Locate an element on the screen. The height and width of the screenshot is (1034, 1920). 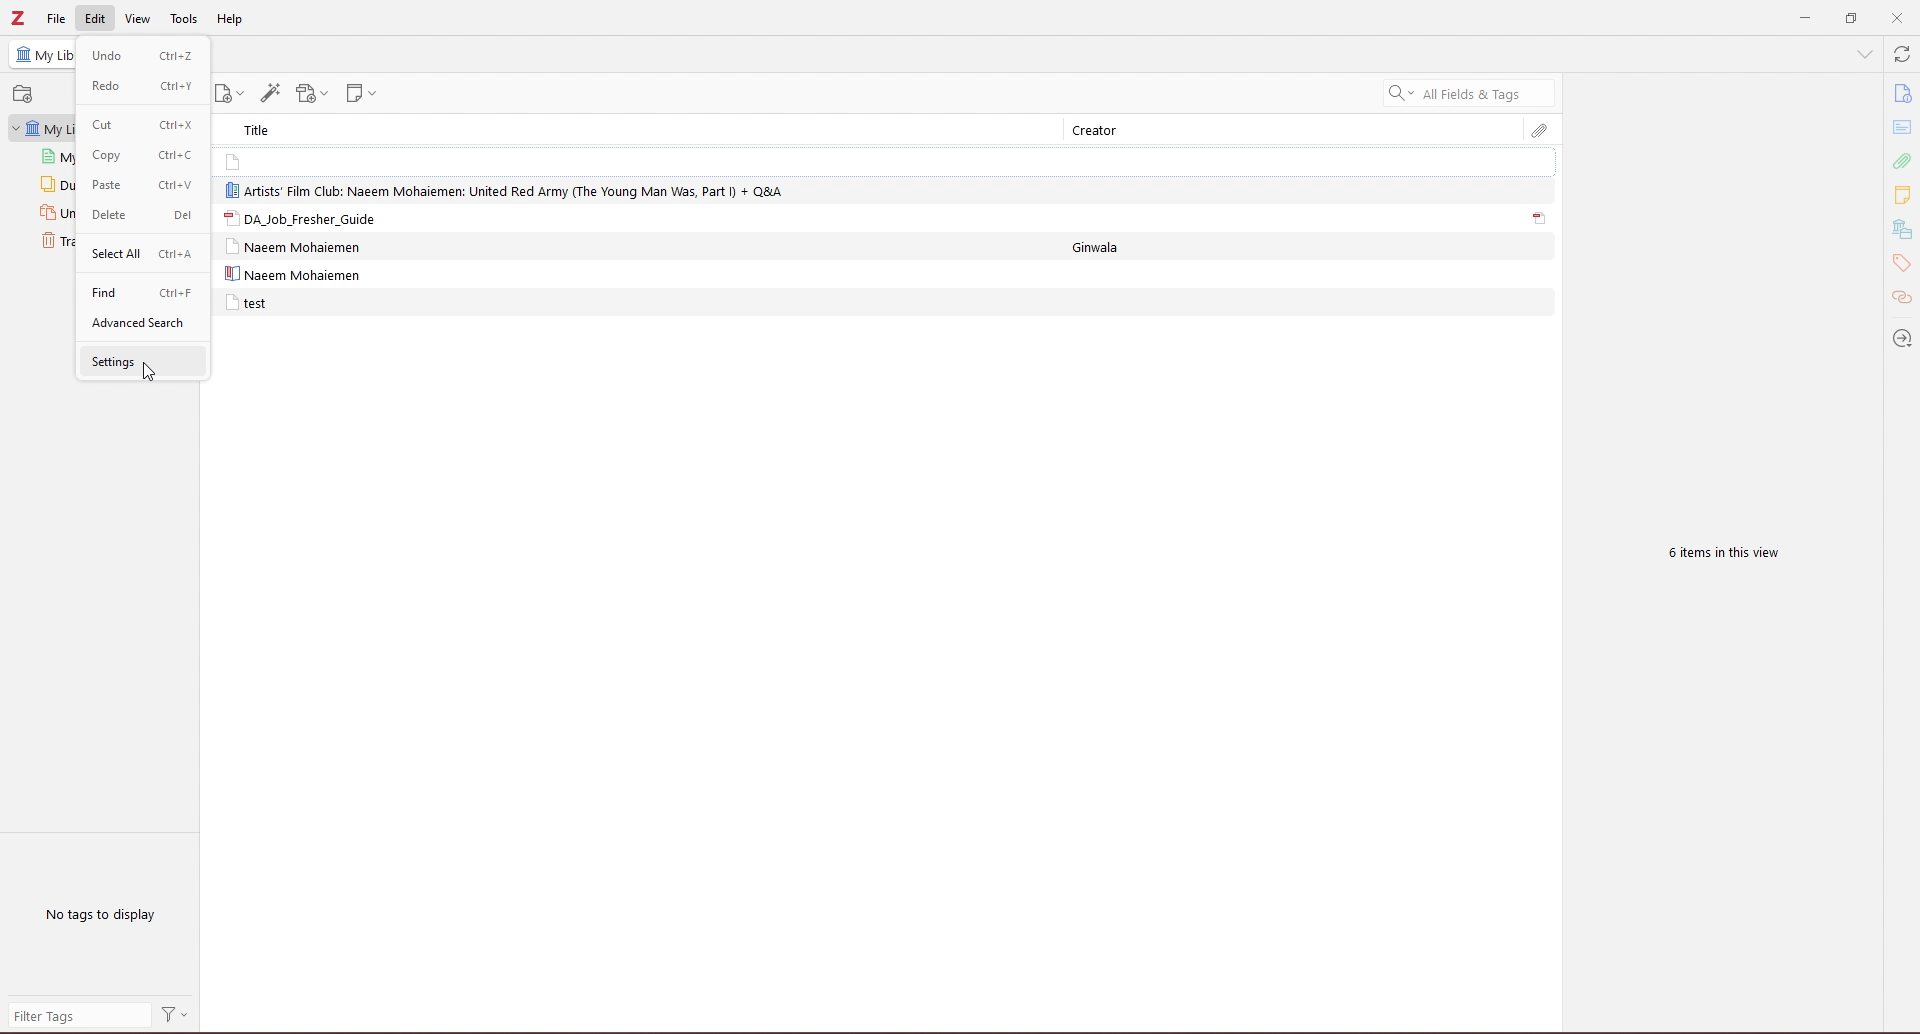
sync to zotero.org is located at coordinates (1902, 55).